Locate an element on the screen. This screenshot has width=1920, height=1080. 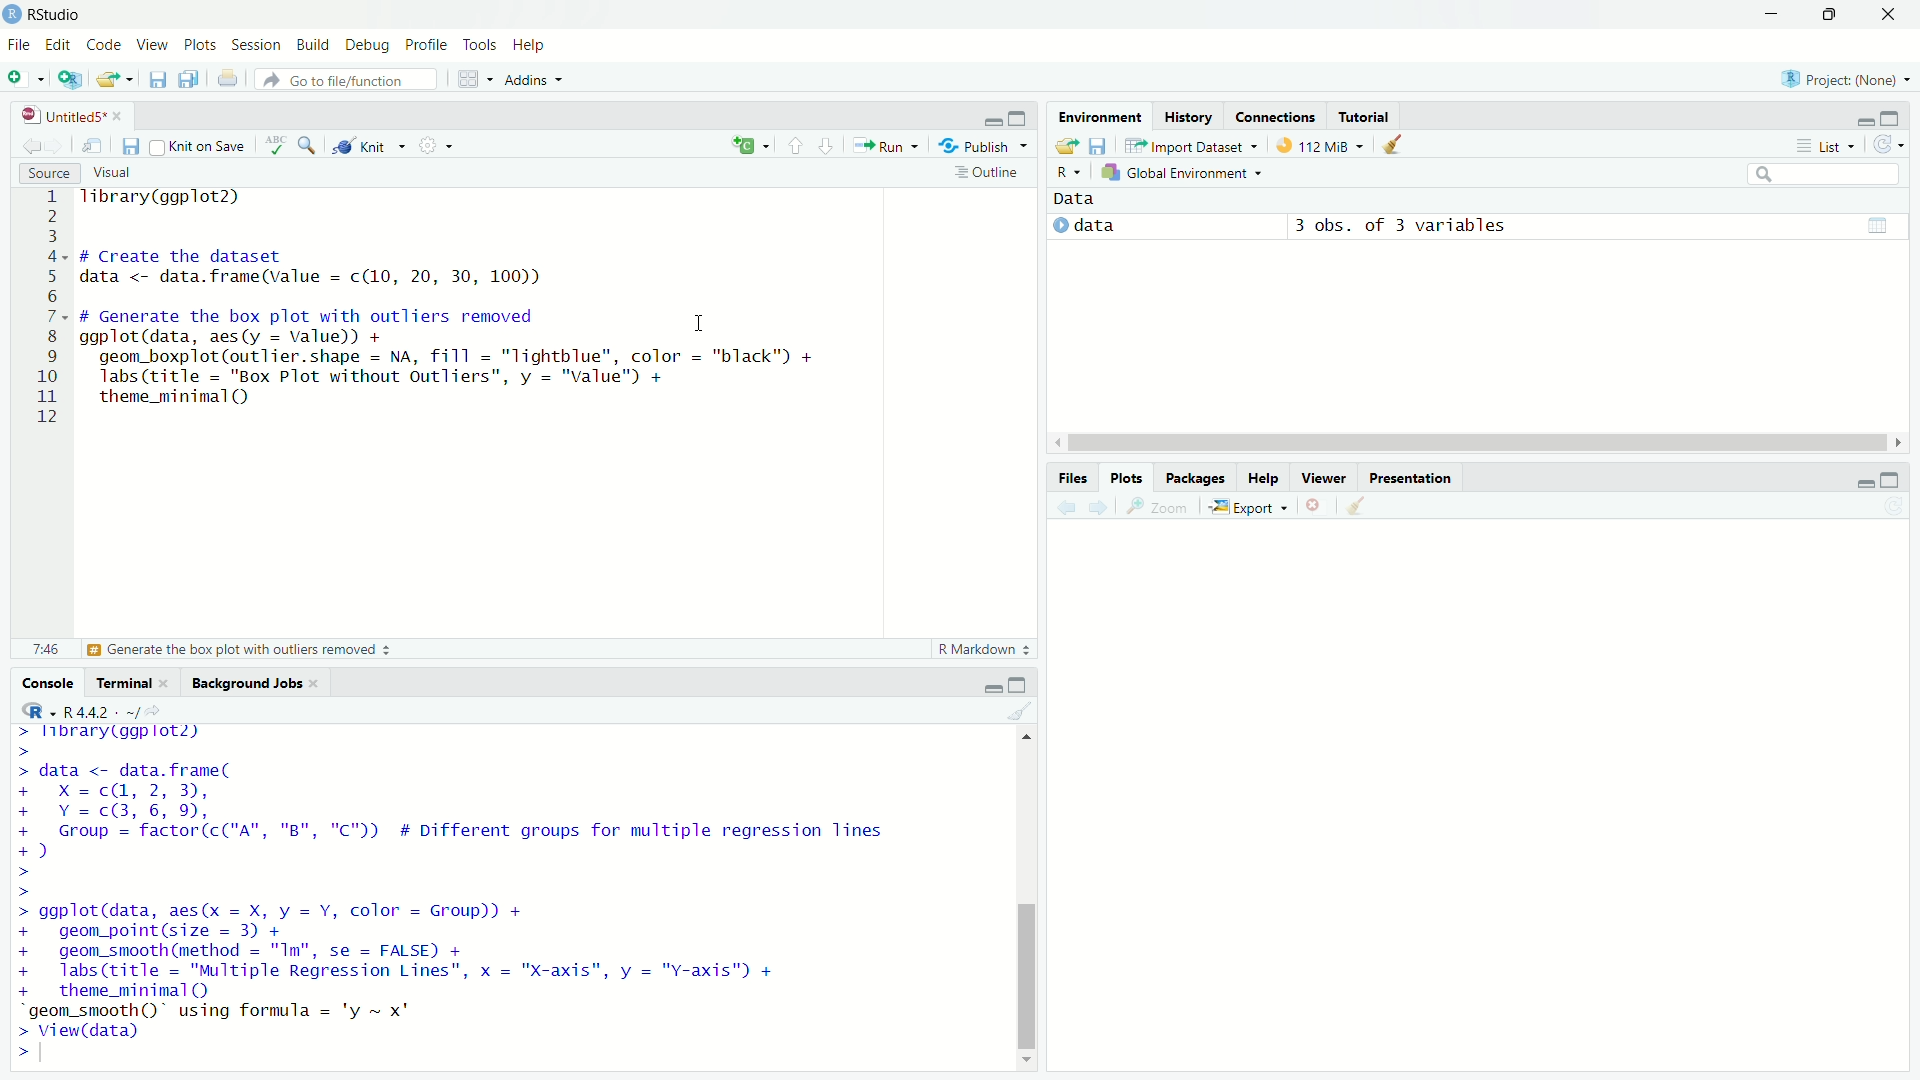
view is located at coordinates (1879, 221).